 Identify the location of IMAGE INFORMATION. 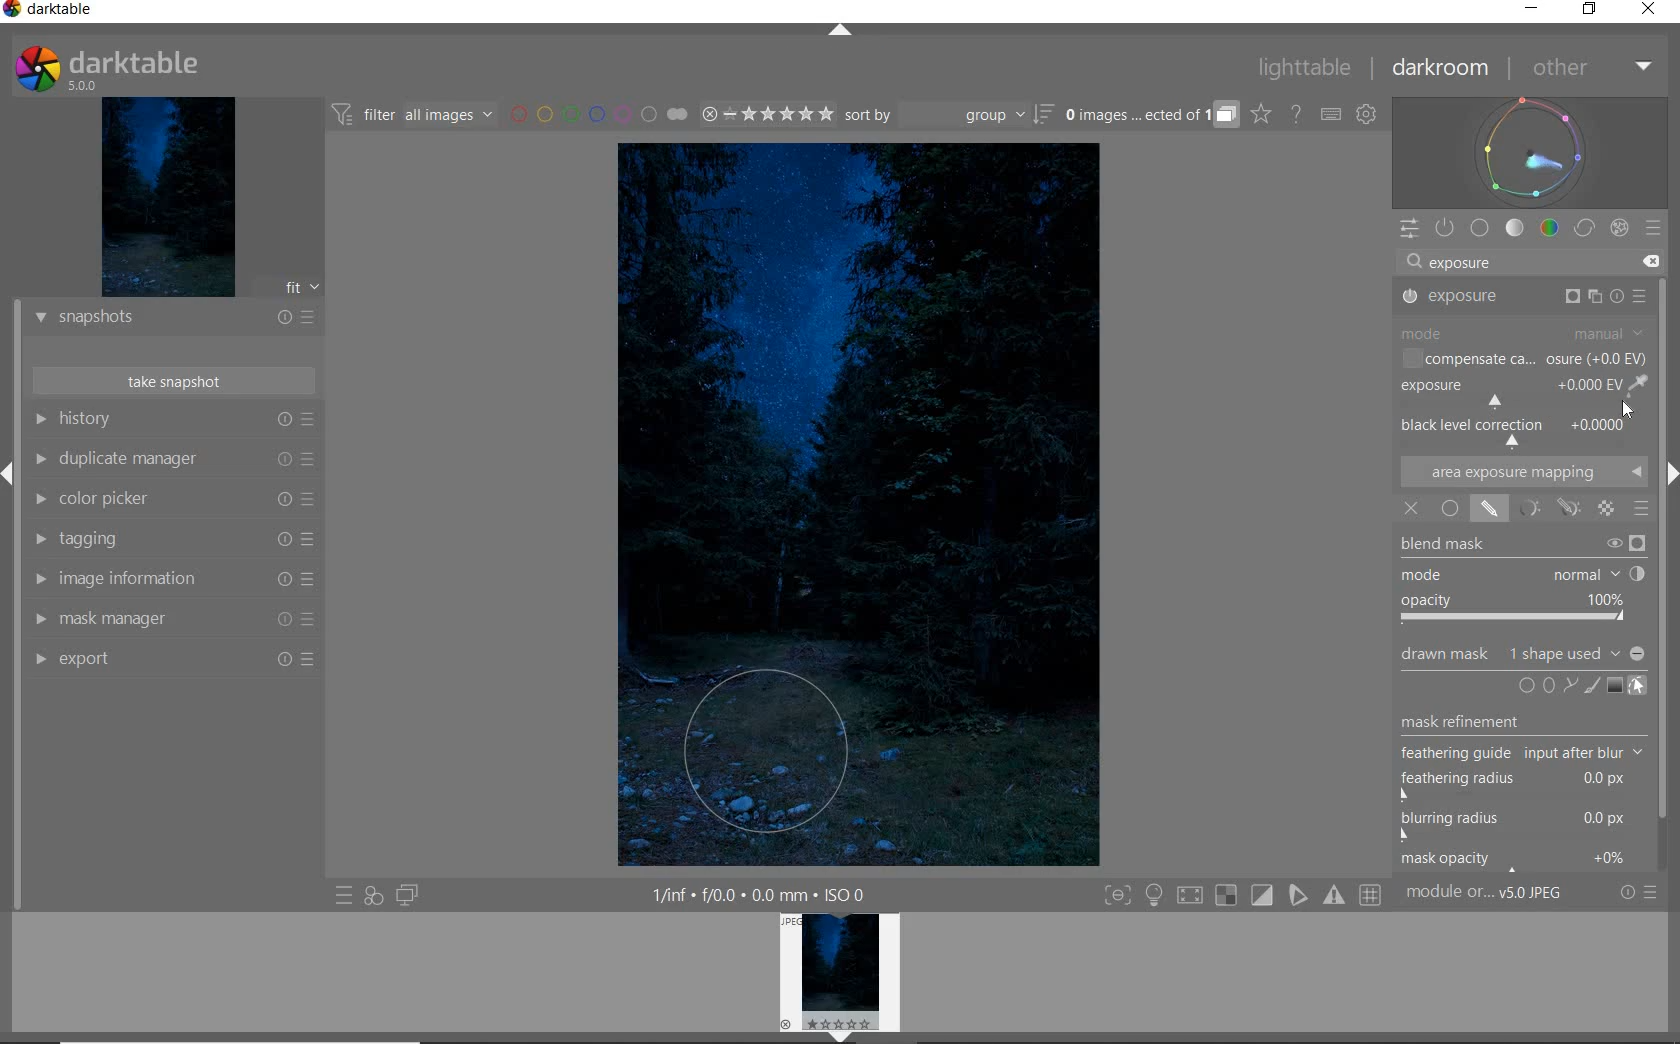
(170, 580).